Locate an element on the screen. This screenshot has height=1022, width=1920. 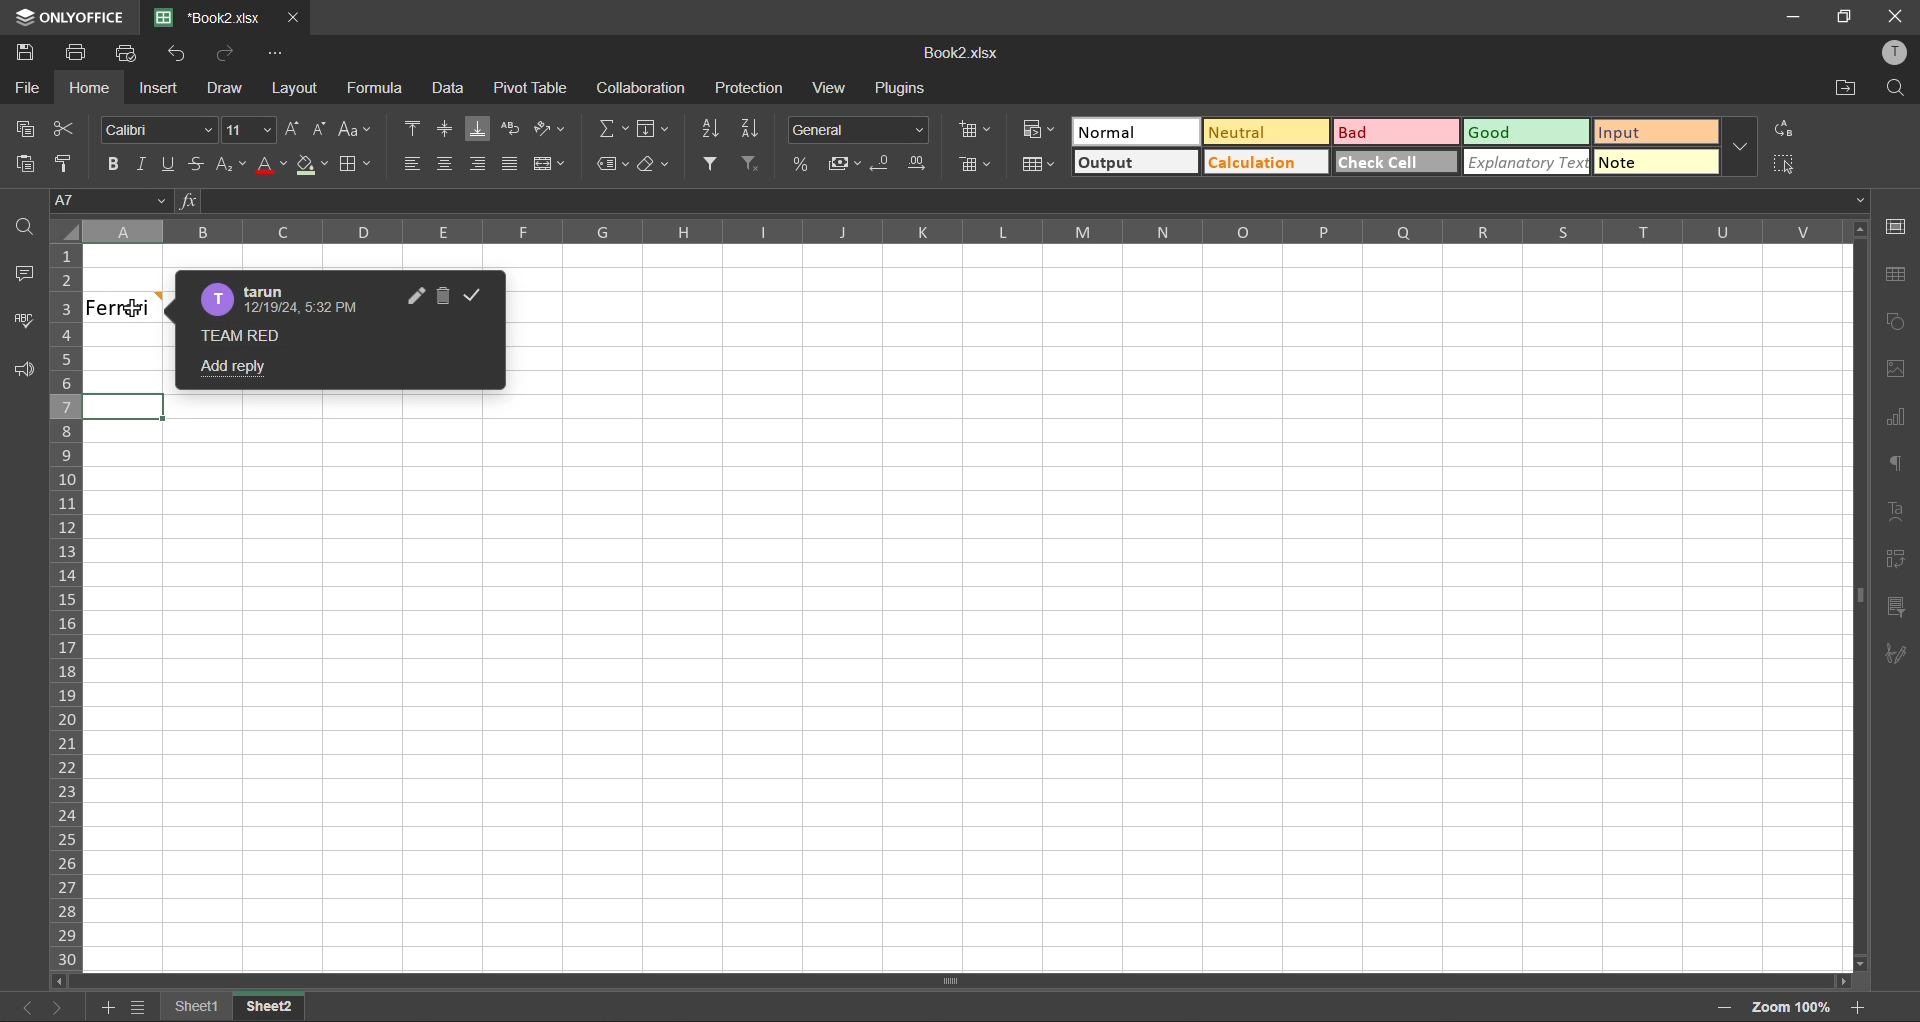
cell address is located at coordinates (109, 201).